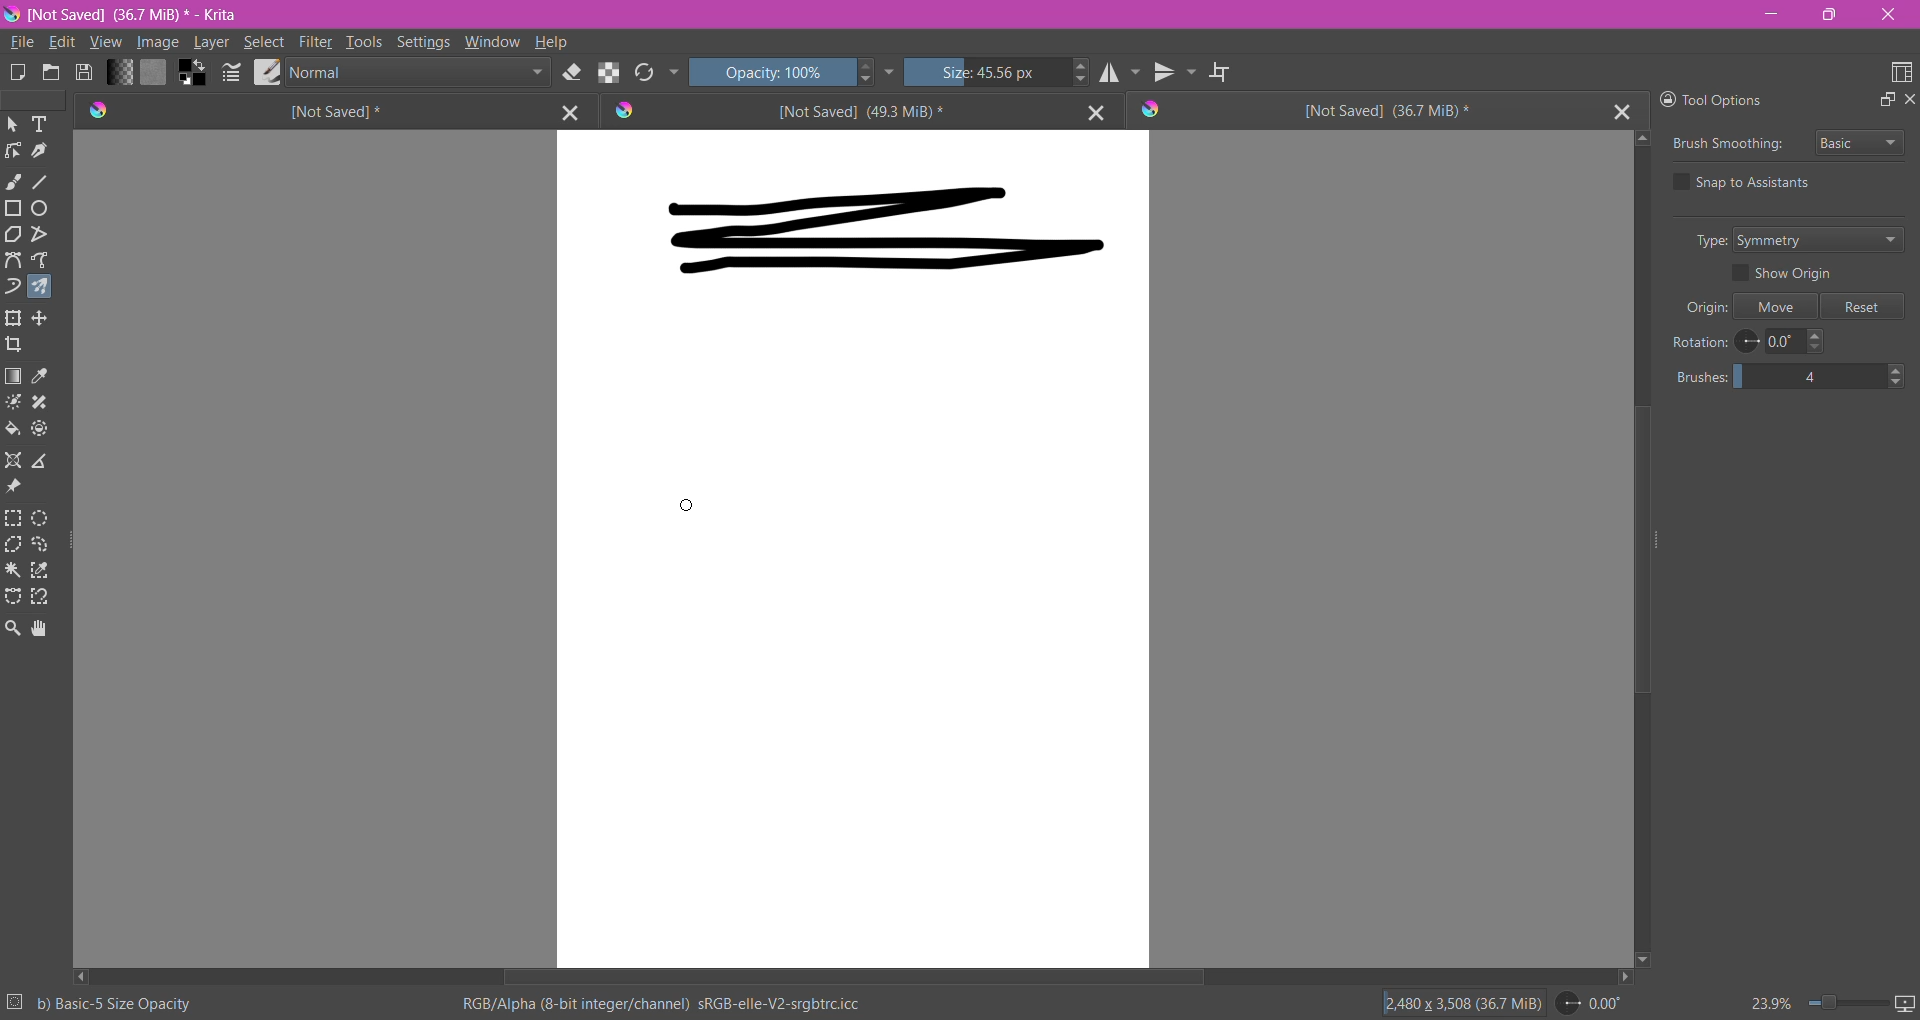 The height and width of the screenshot is (1020, 1920). Describe the element at coordinates (39, 234) in the screenshot. I see `Polyline Tool` at that location.